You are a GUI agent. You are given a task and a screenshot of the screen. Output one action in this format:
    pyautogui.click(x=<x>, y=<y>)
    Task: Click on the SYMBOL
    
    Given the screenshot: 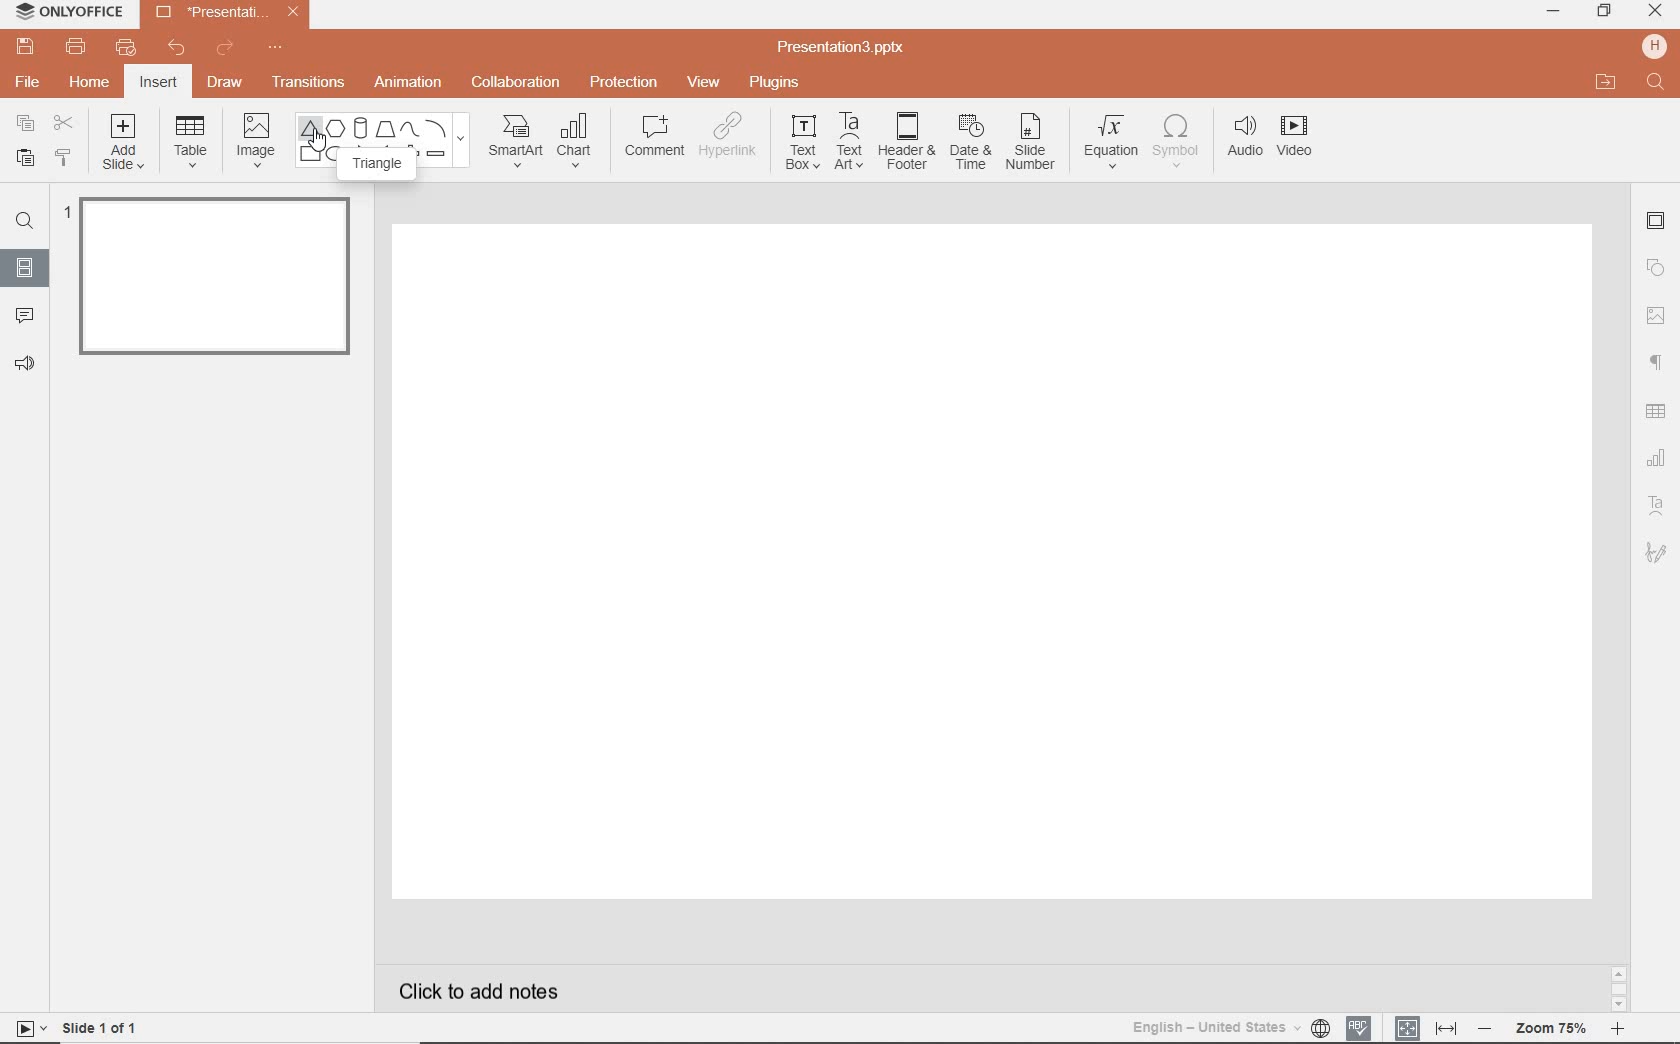 What is the action you would take?
    pyautogui.click(x=1179, y=137)
    